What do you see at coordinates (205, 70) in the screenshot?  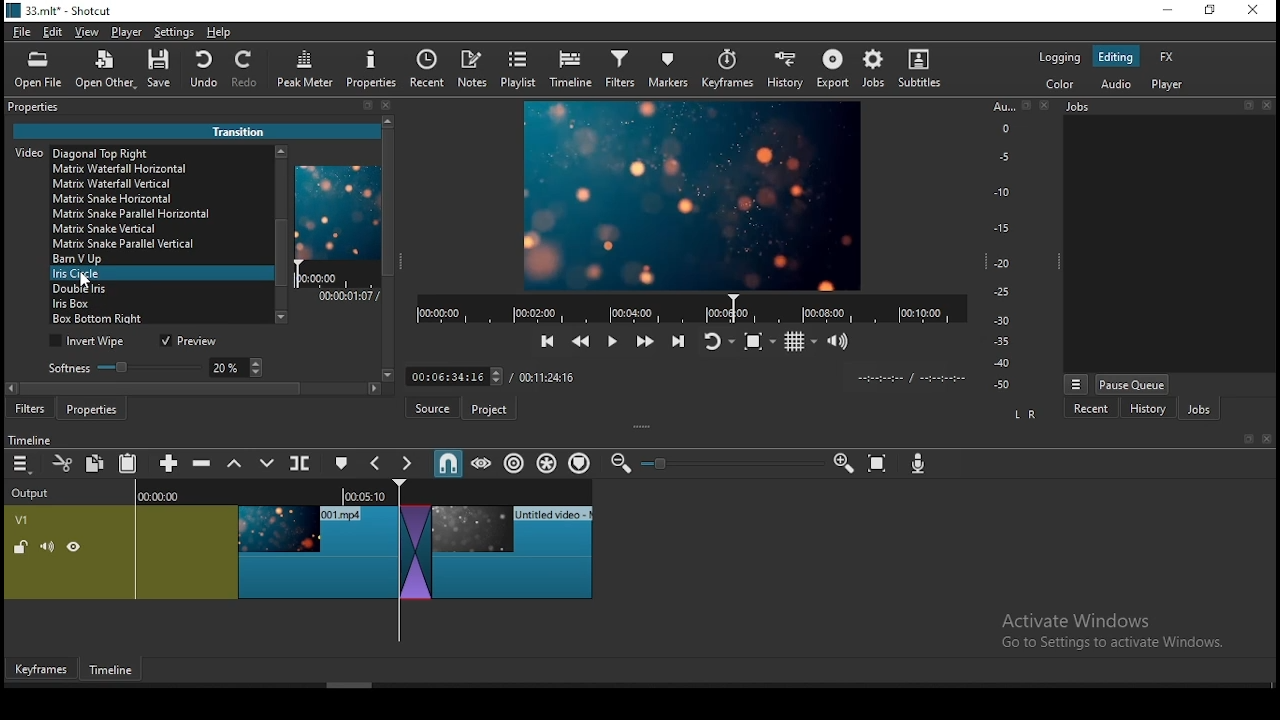 I see `undo` at bounding box center [205, 70].